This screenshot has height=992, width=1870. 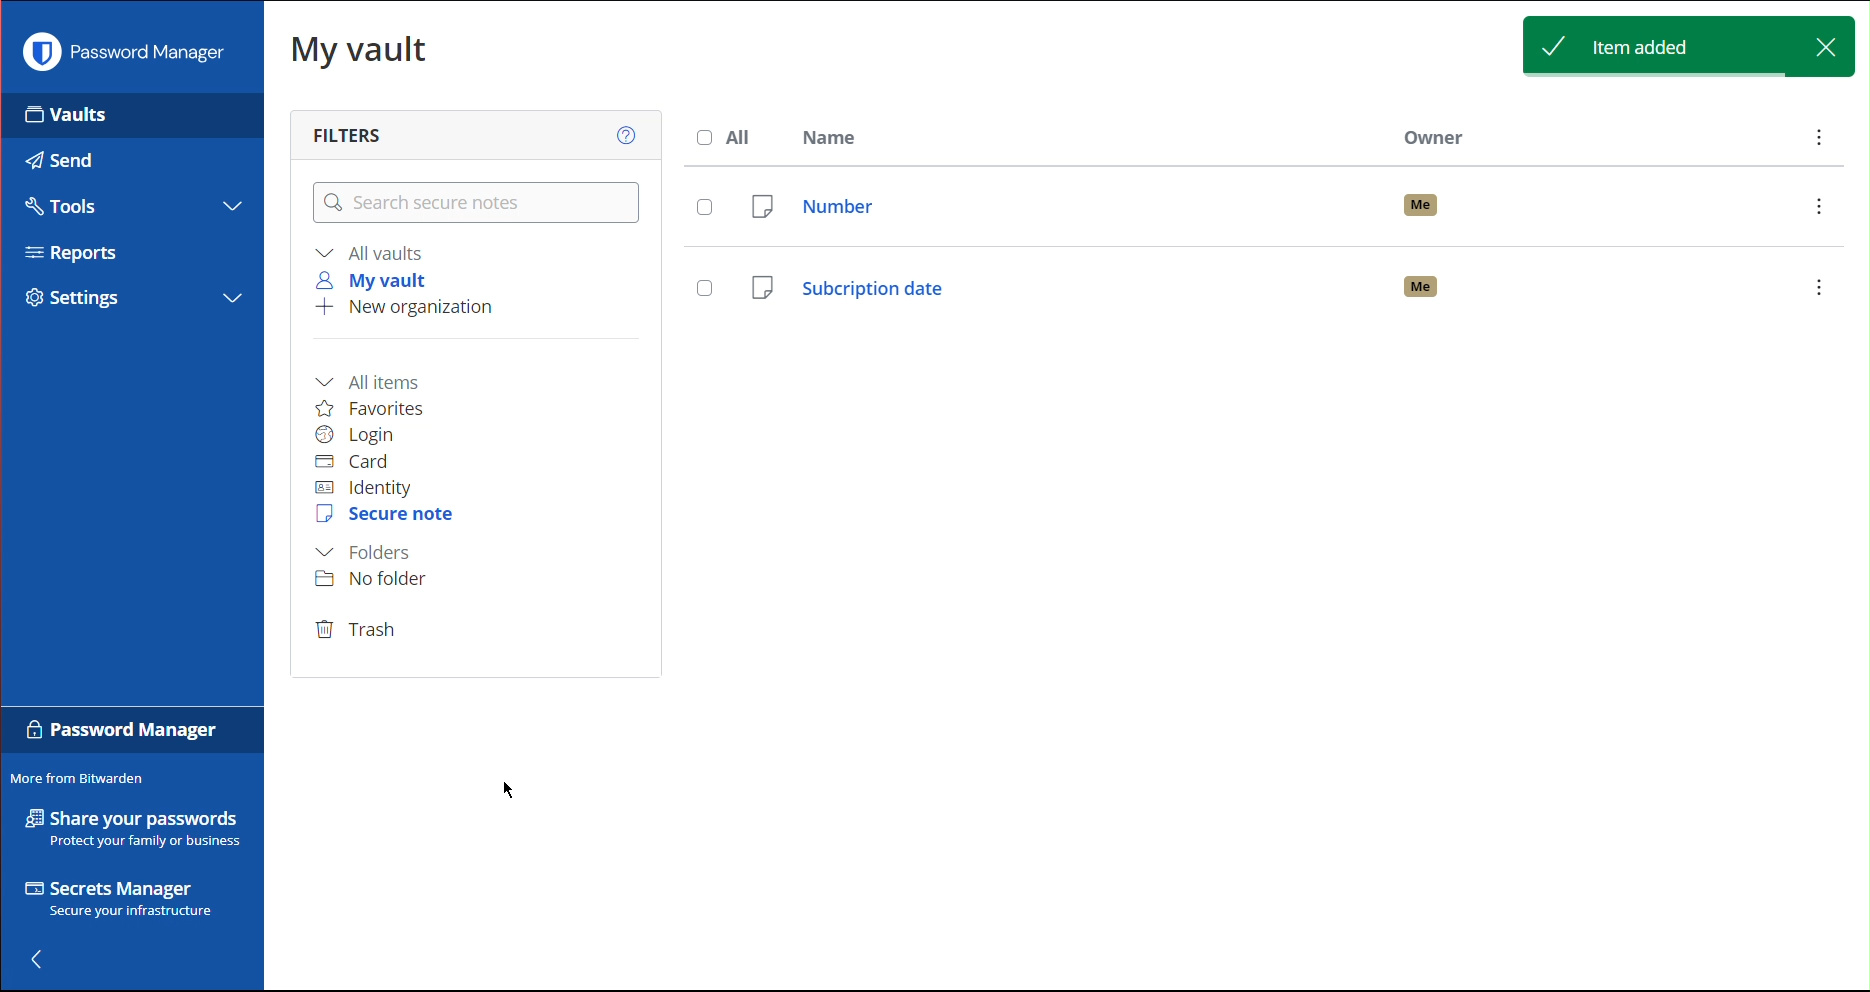 What do you see at coordinates (364, 489) in the screenshot?
I see `Identity` at bounding box center [364, 489].